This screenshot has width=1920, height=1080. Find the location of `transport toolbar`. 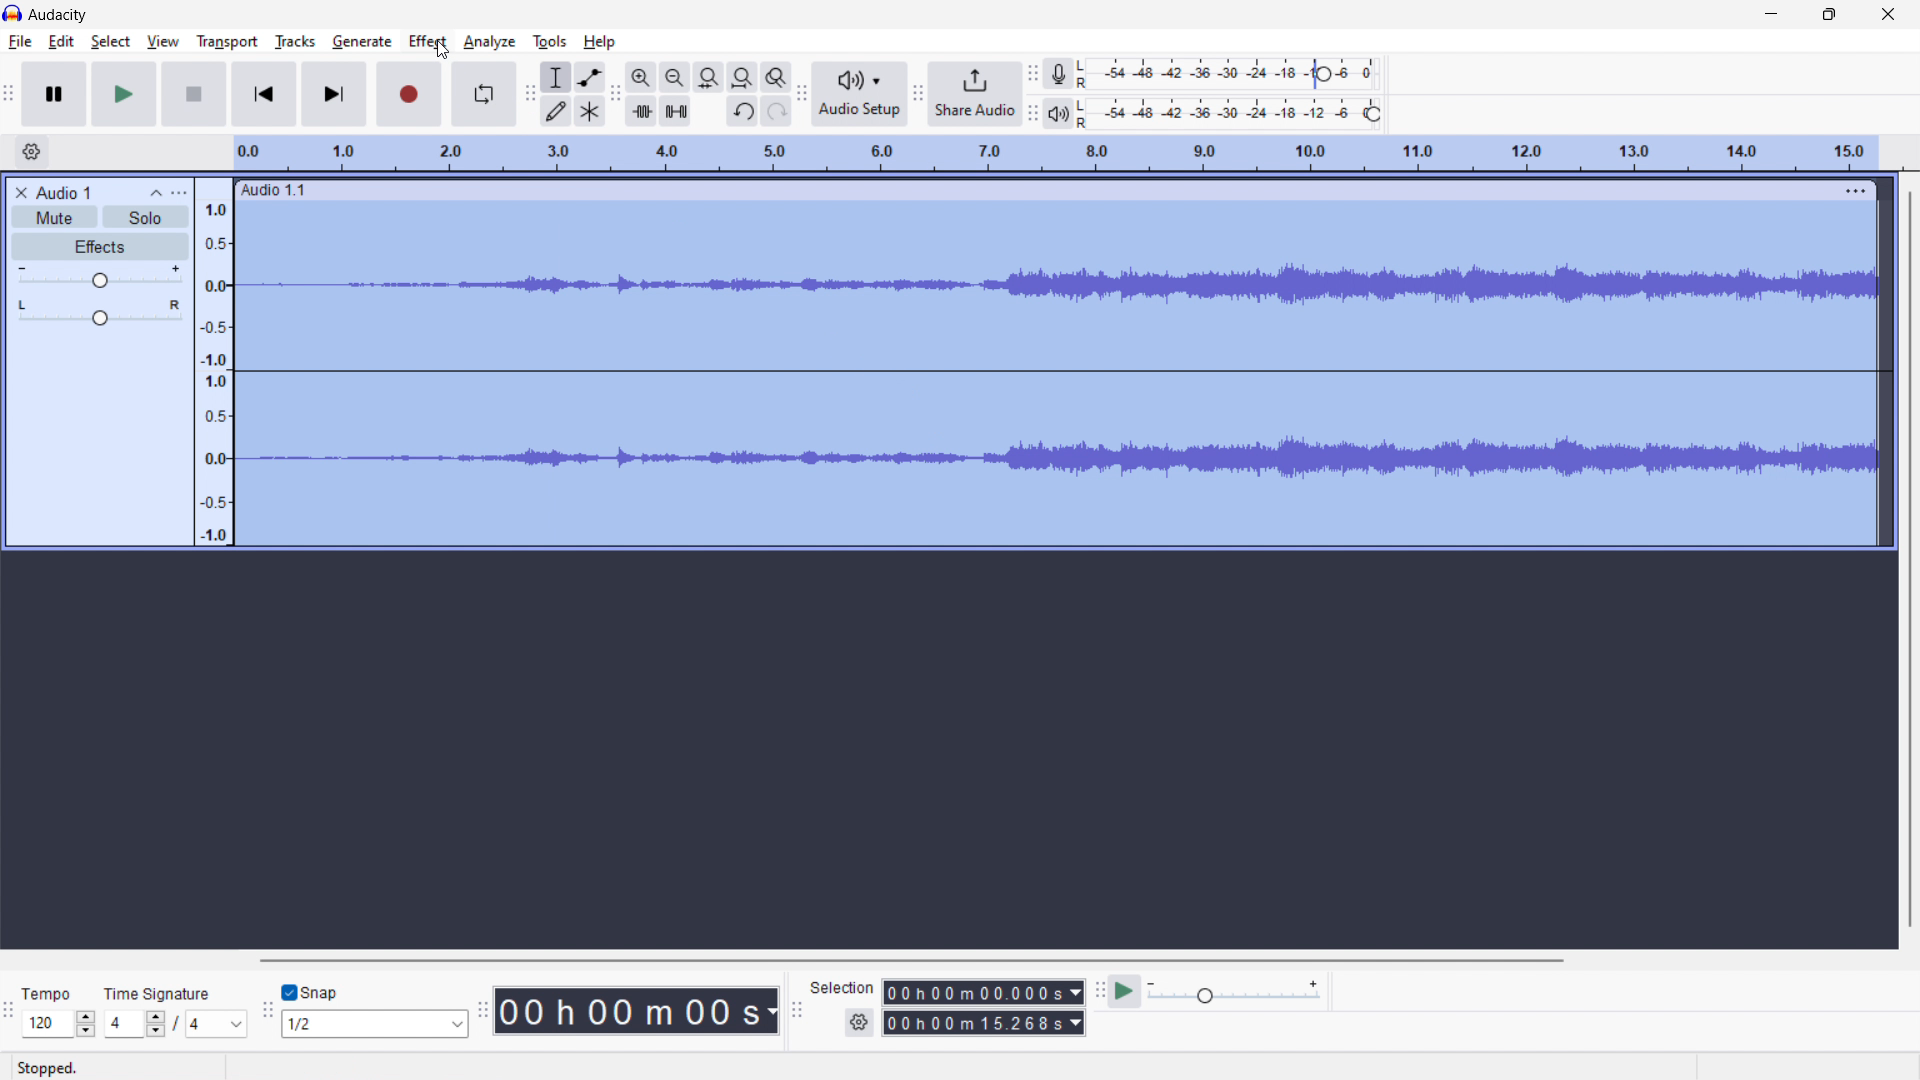

transport toolbar is located at coordinates (10, 92).